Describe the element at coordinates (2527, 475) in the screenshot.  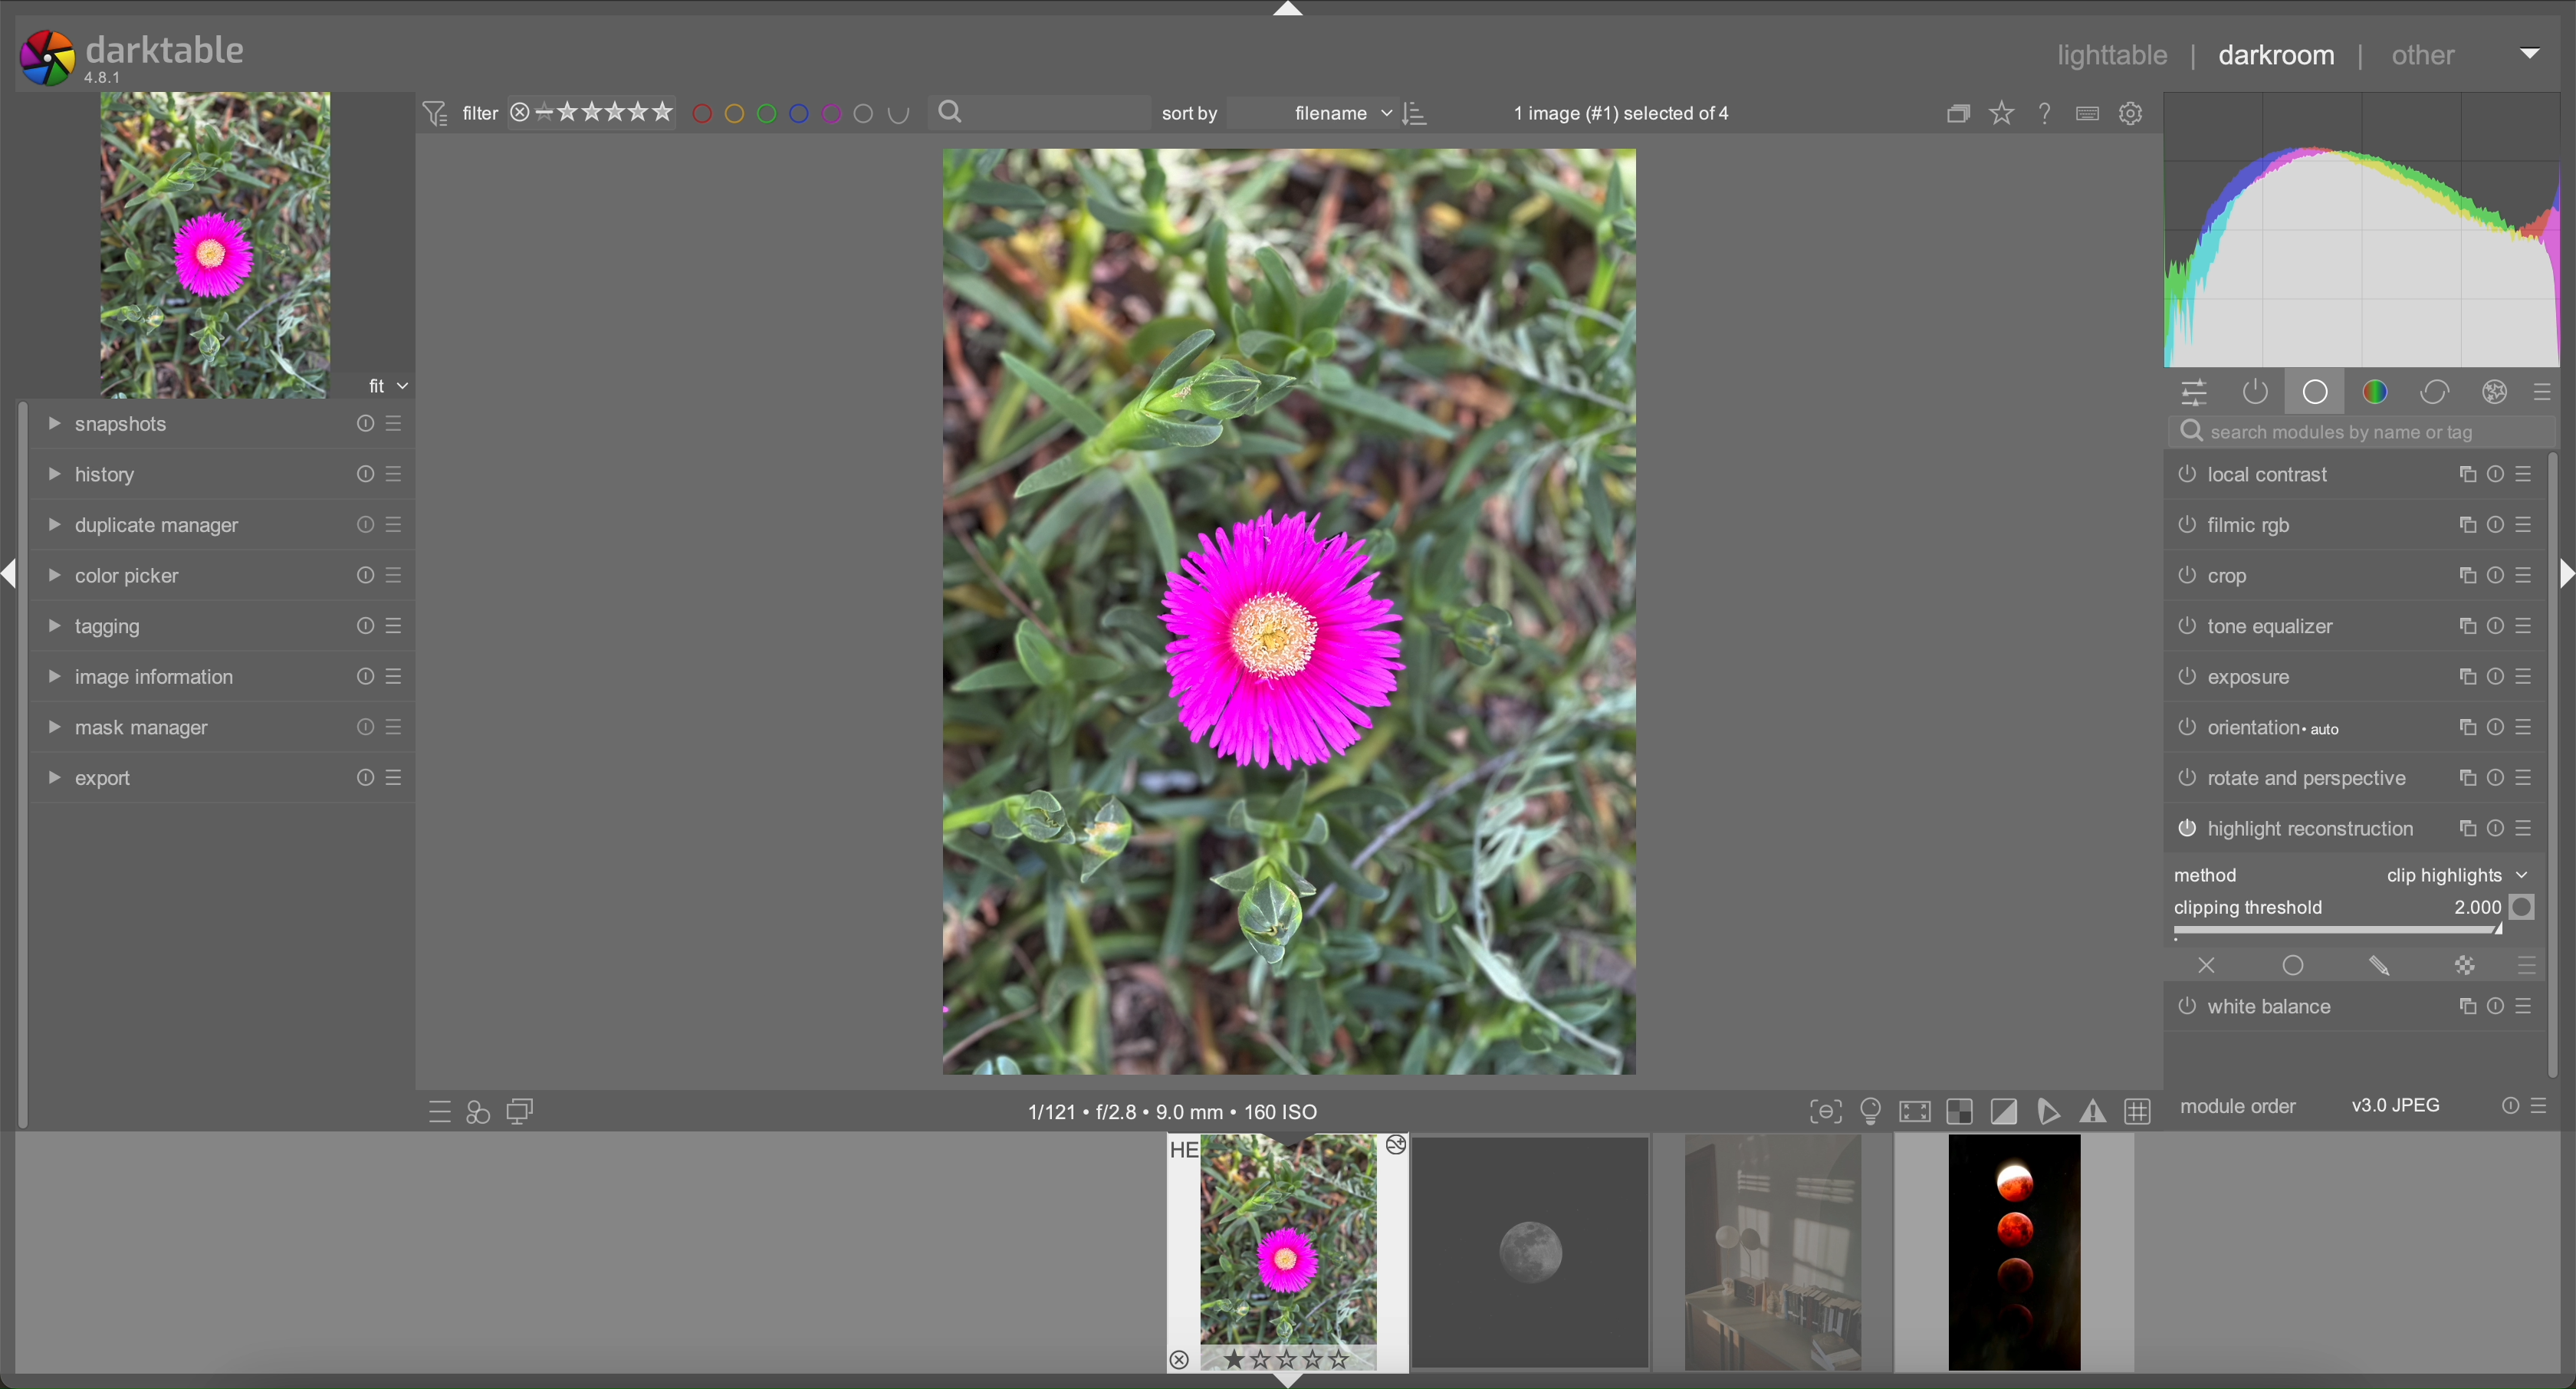
I see `presets` at that location.